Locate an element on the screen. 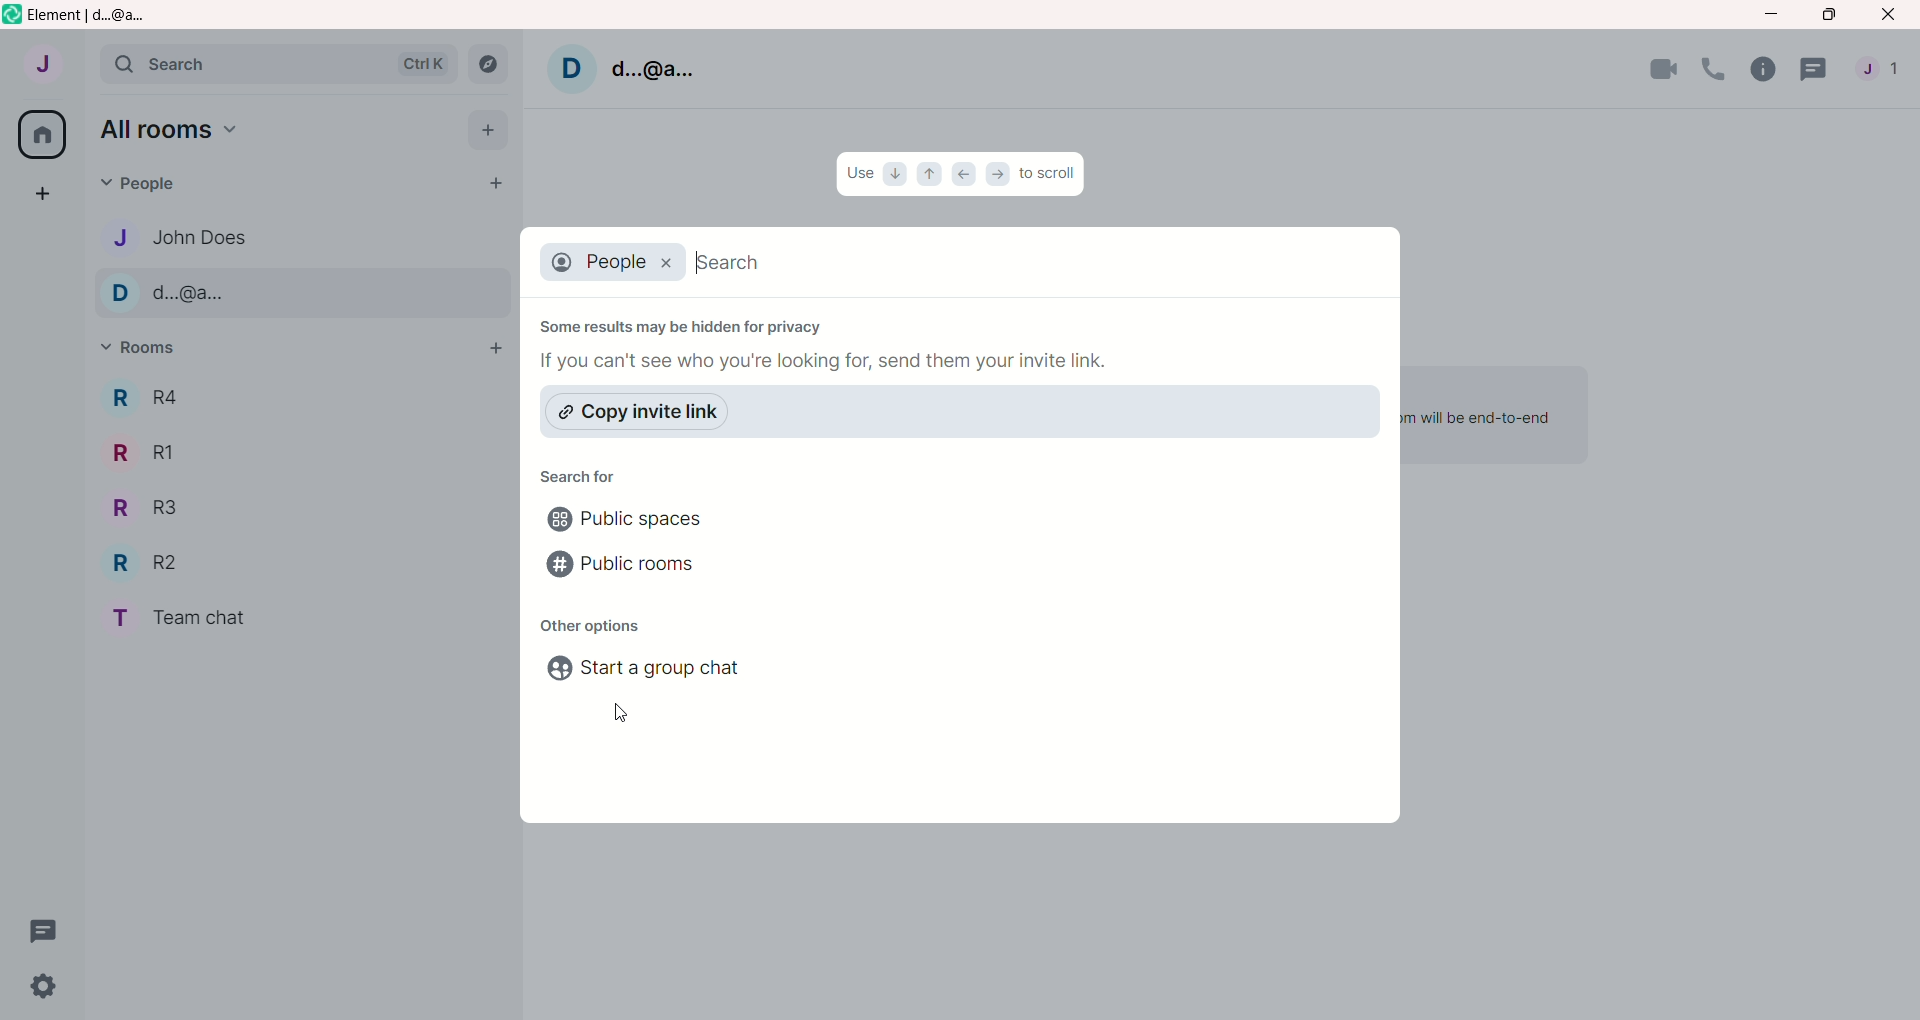  thread is located at coordinates (45, 931).